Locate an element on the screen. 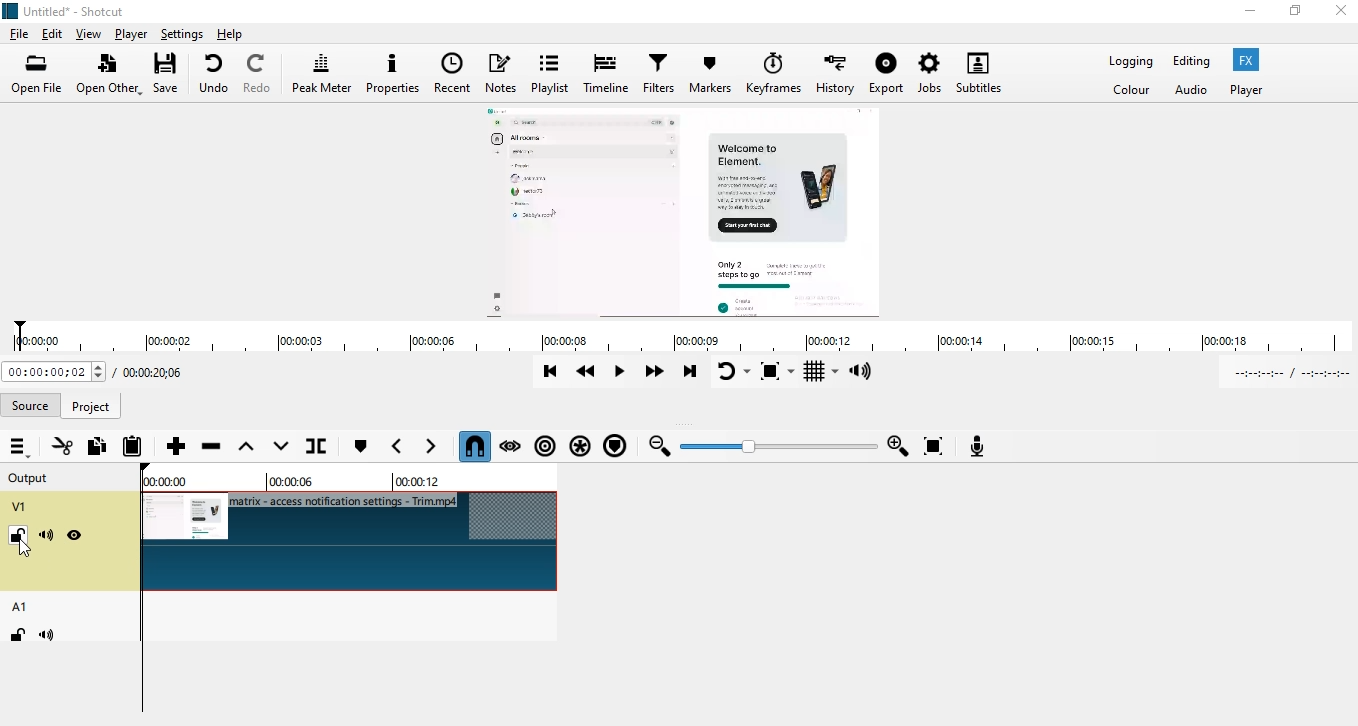 Image resolution: width=1358 pixels, height=726 pixels. split at playhead is located at coordinates (332, 448).